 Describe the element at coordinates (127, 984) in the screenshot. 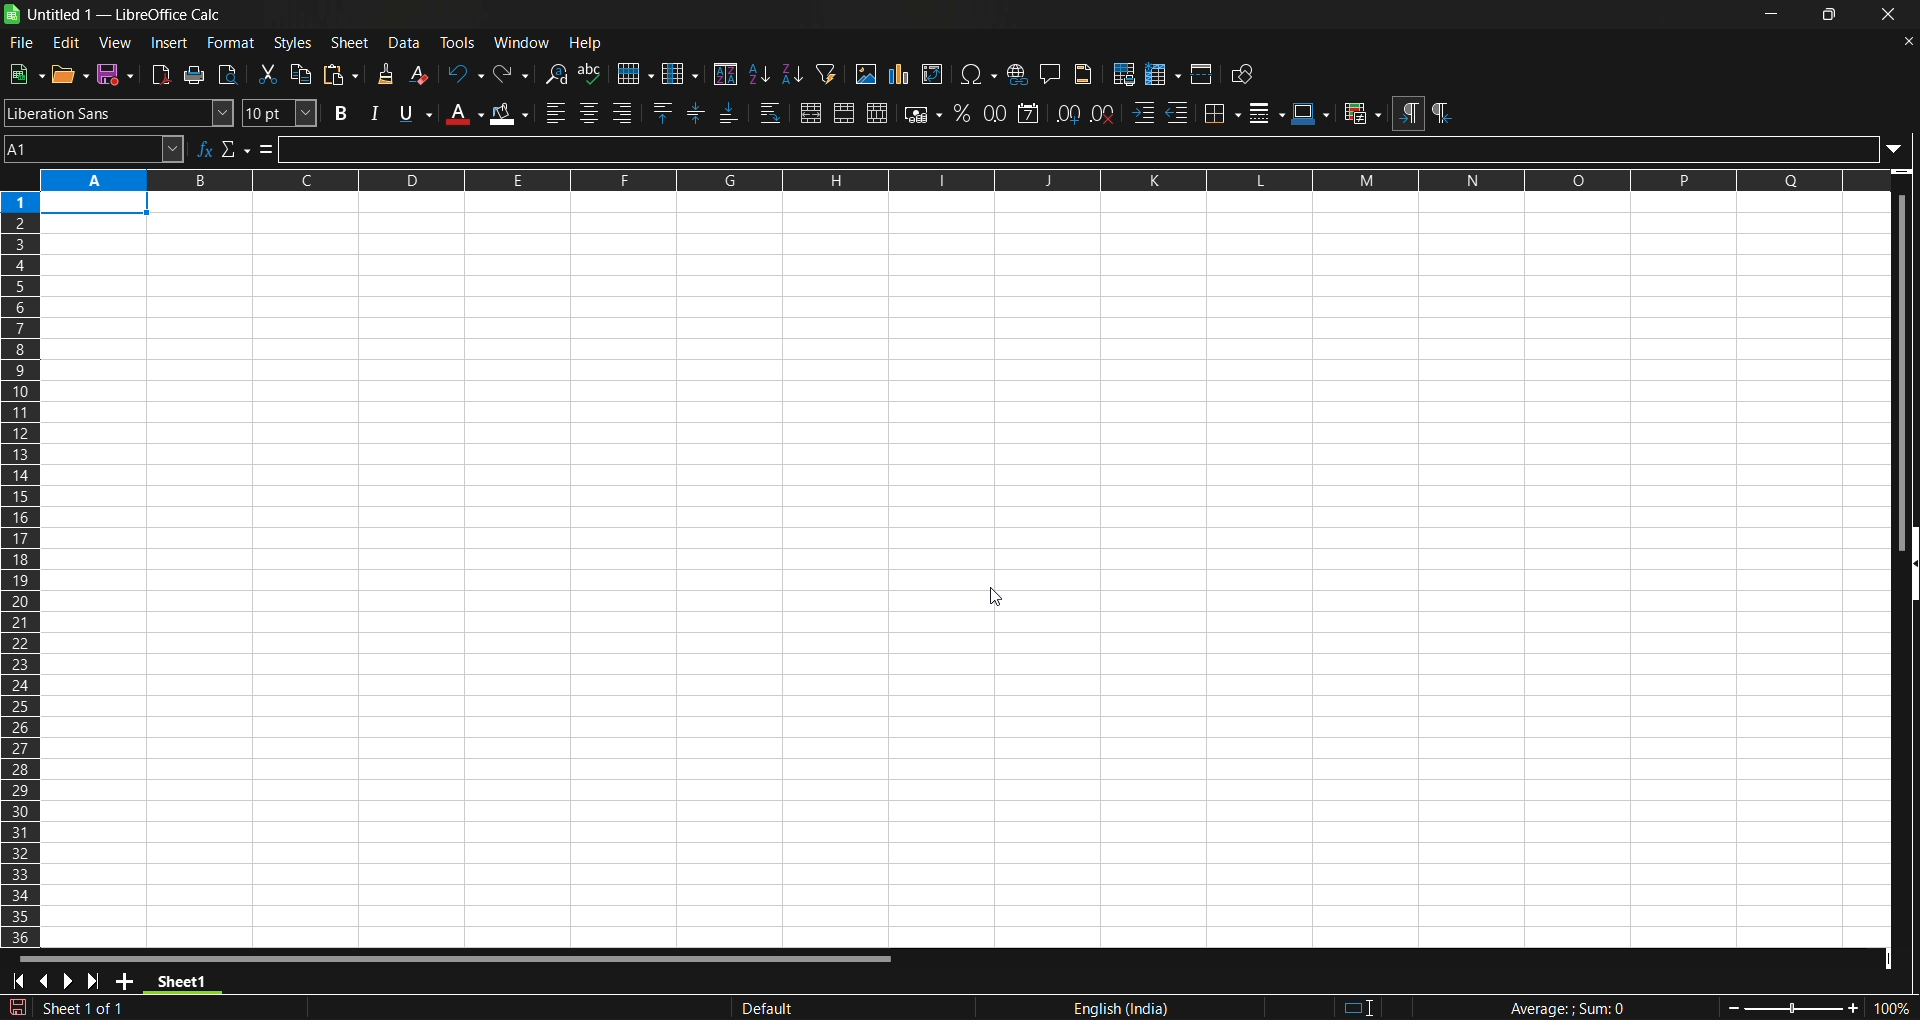

I see `add new sheet` at that location.